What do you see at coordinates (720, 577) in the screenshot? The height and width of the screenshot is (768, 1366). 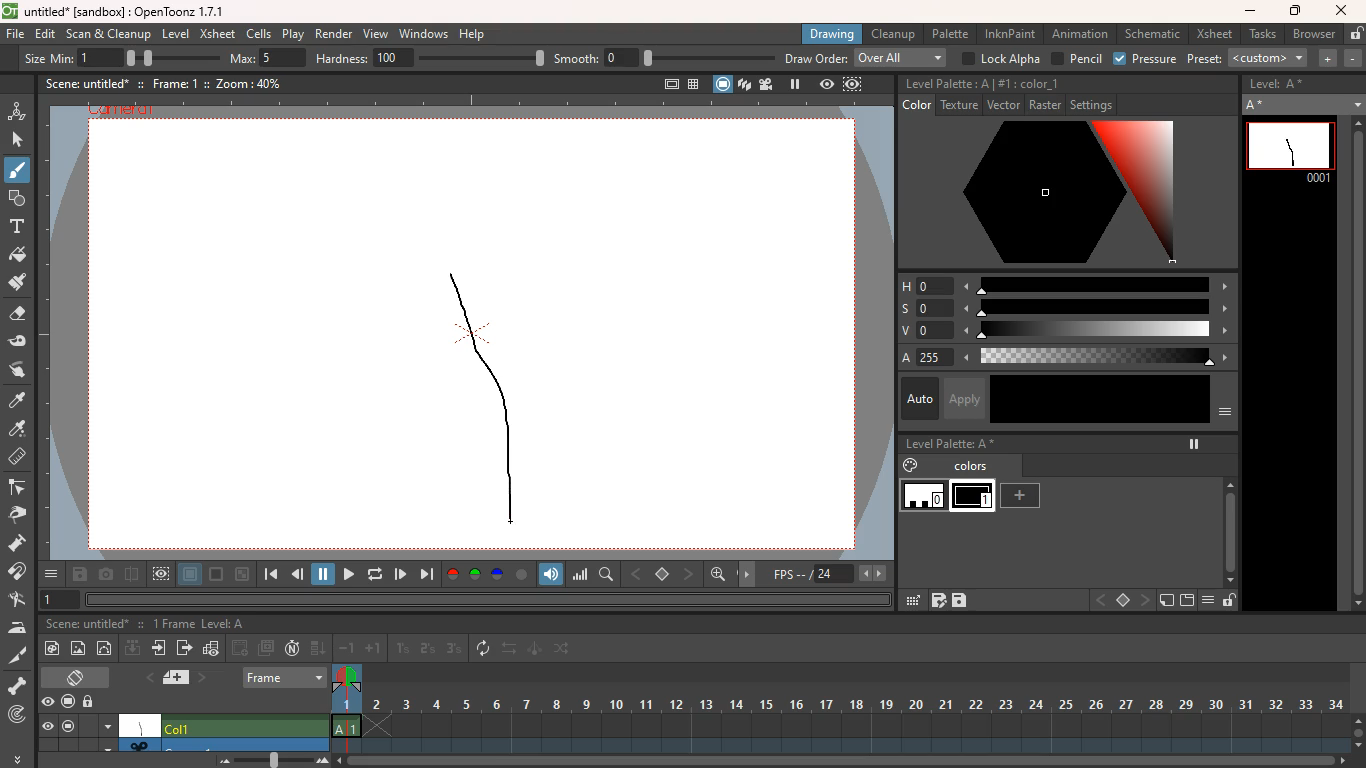 I see `find` at bounding box center [720, 577].